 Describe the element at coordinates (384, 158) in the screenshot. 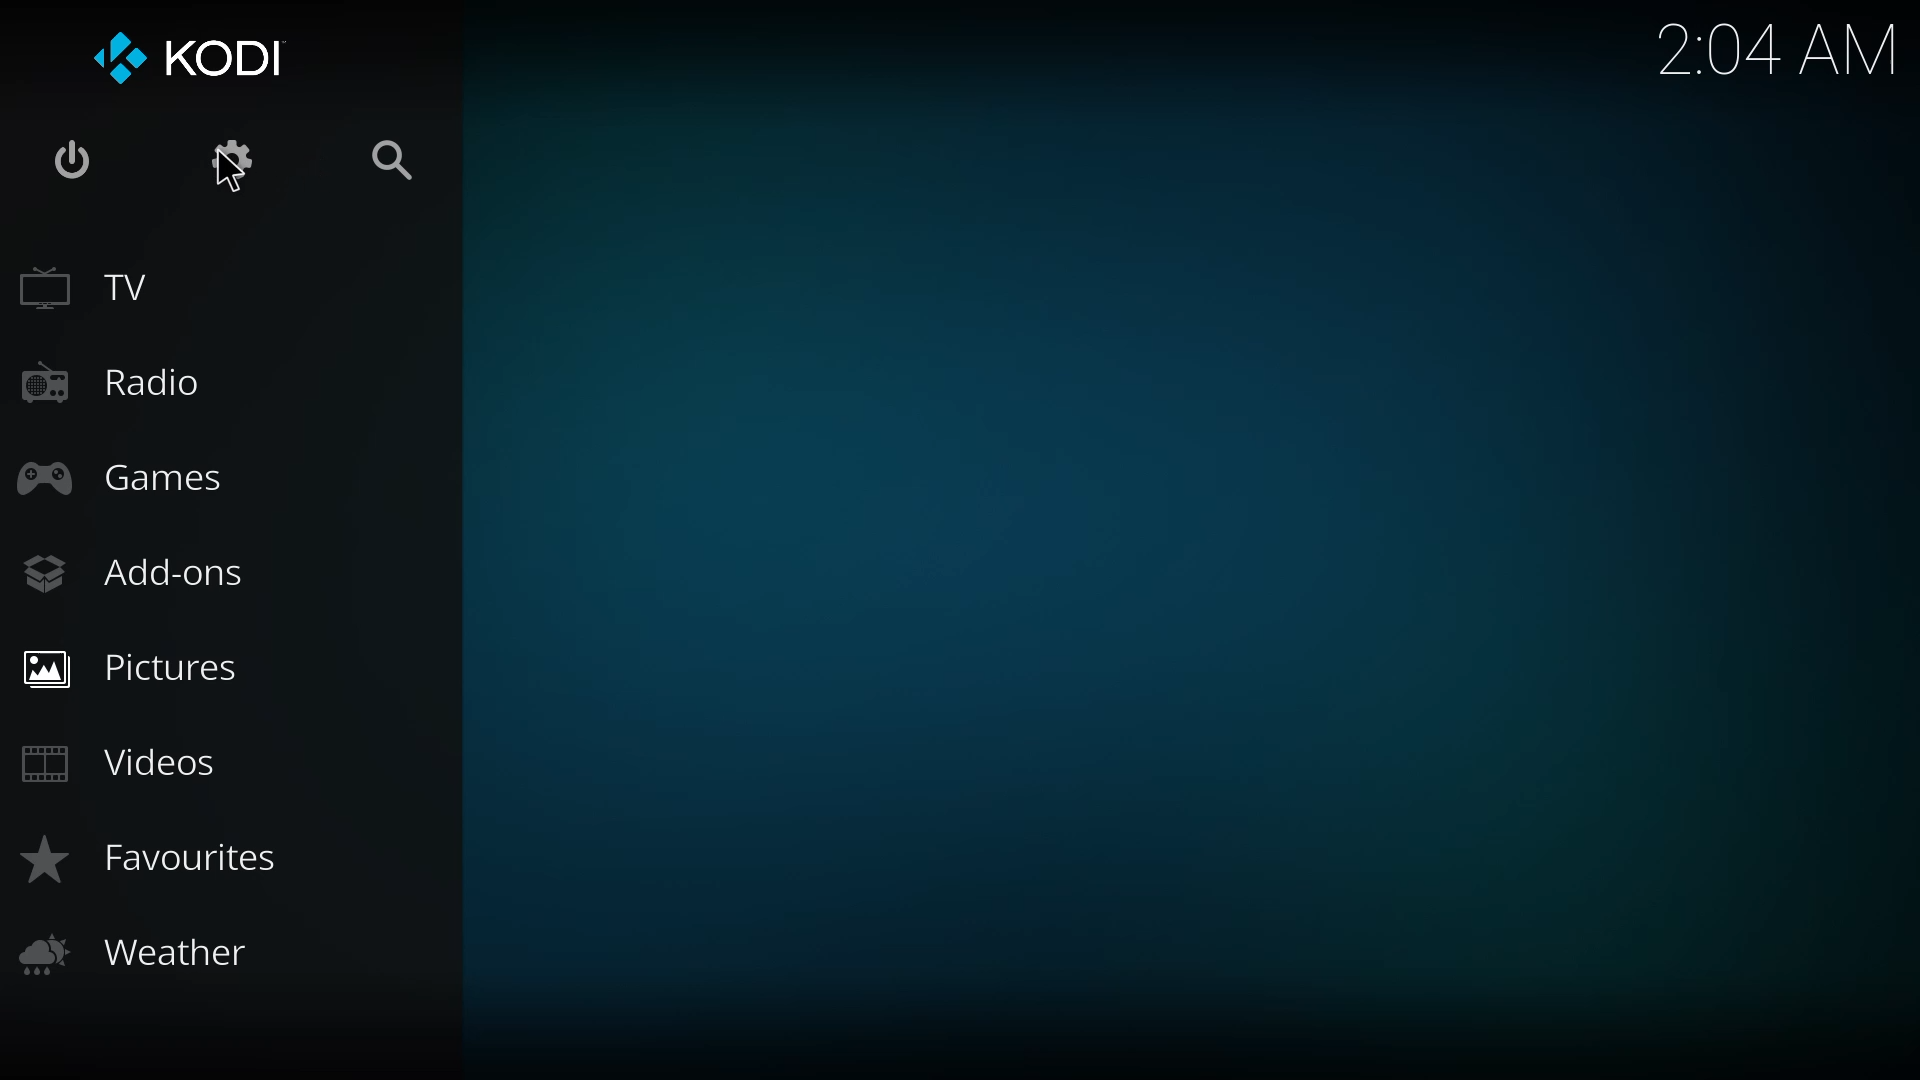

I see `search` at that location.